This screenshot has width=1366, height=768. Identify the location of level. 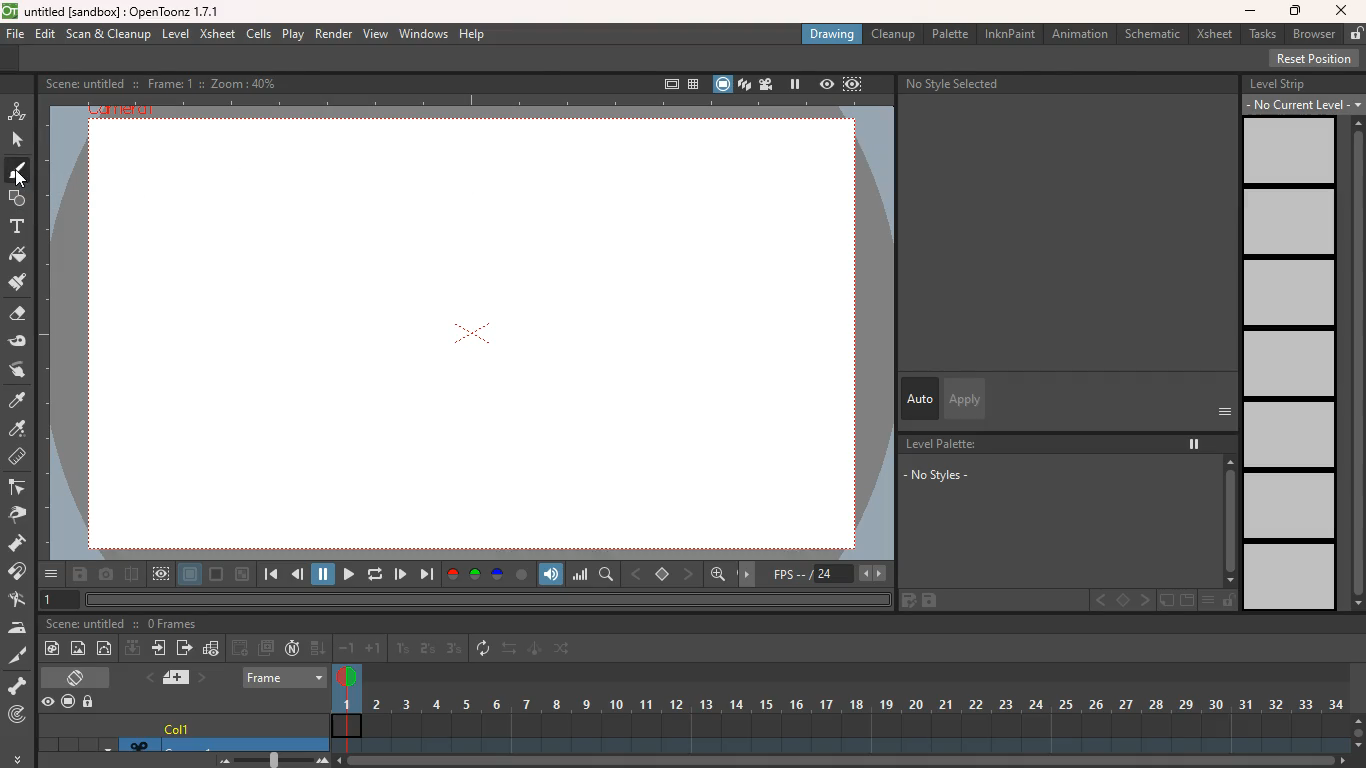
(1288, 366).